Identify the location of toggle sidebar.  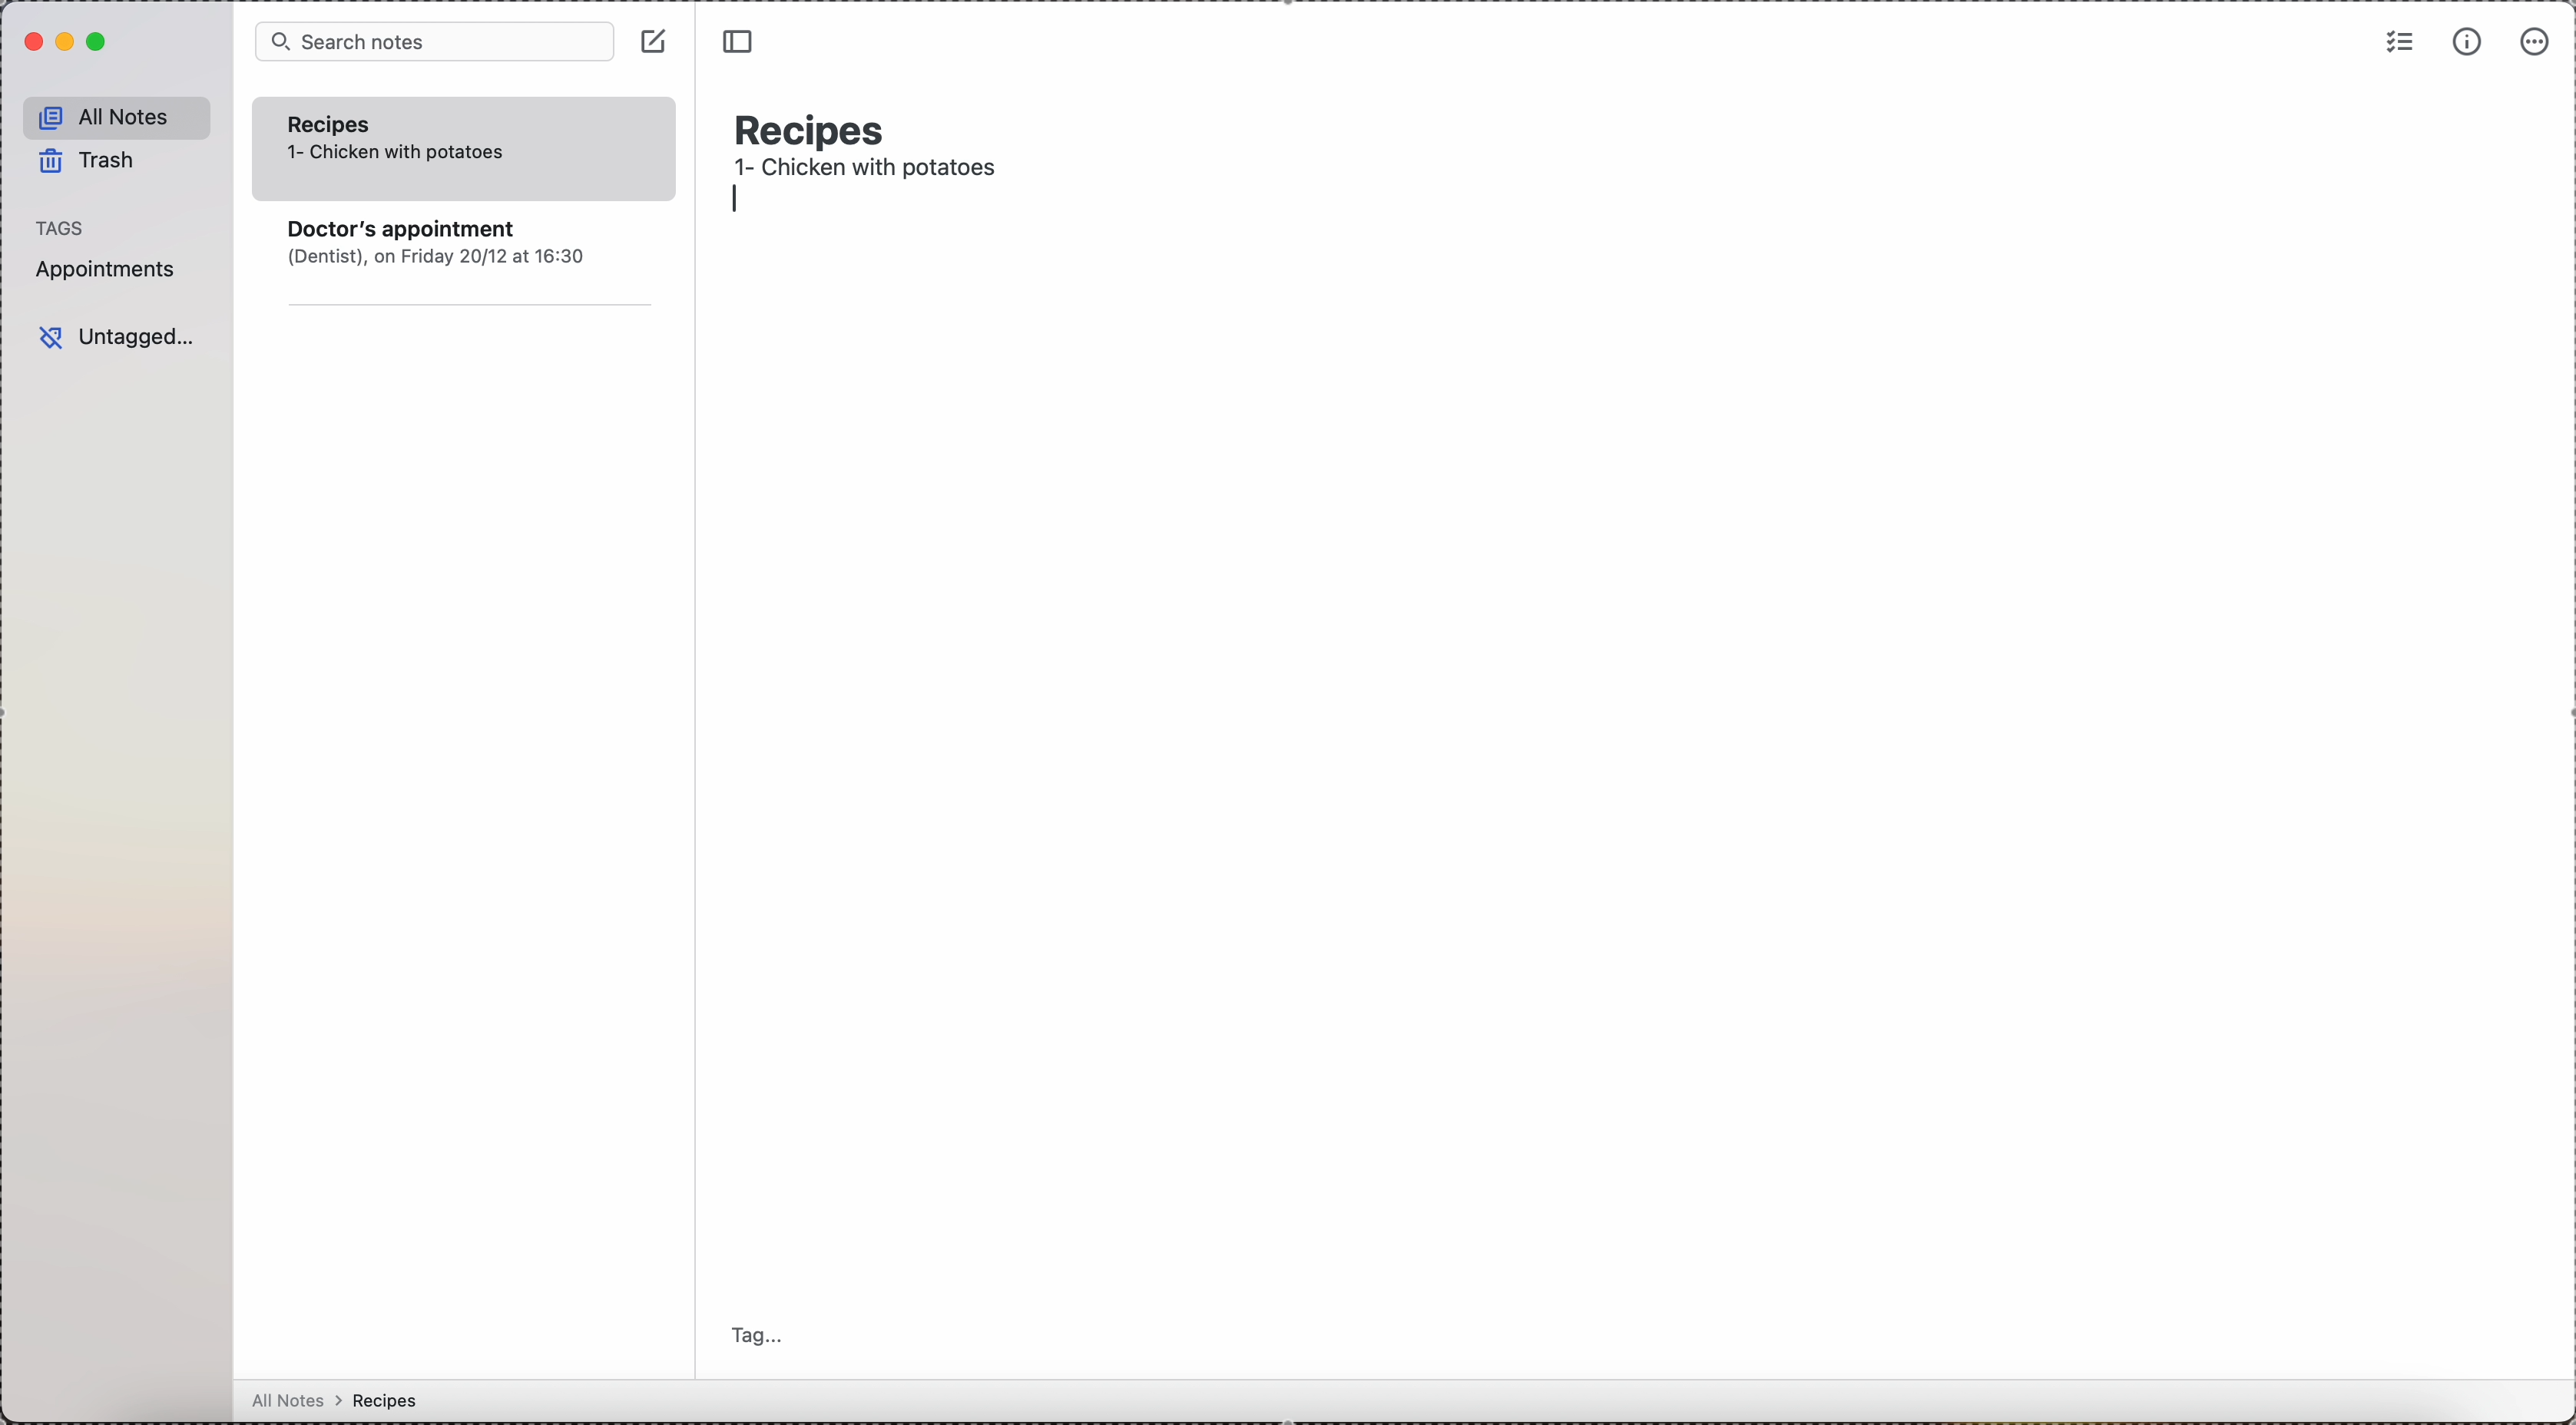
(736, 39).